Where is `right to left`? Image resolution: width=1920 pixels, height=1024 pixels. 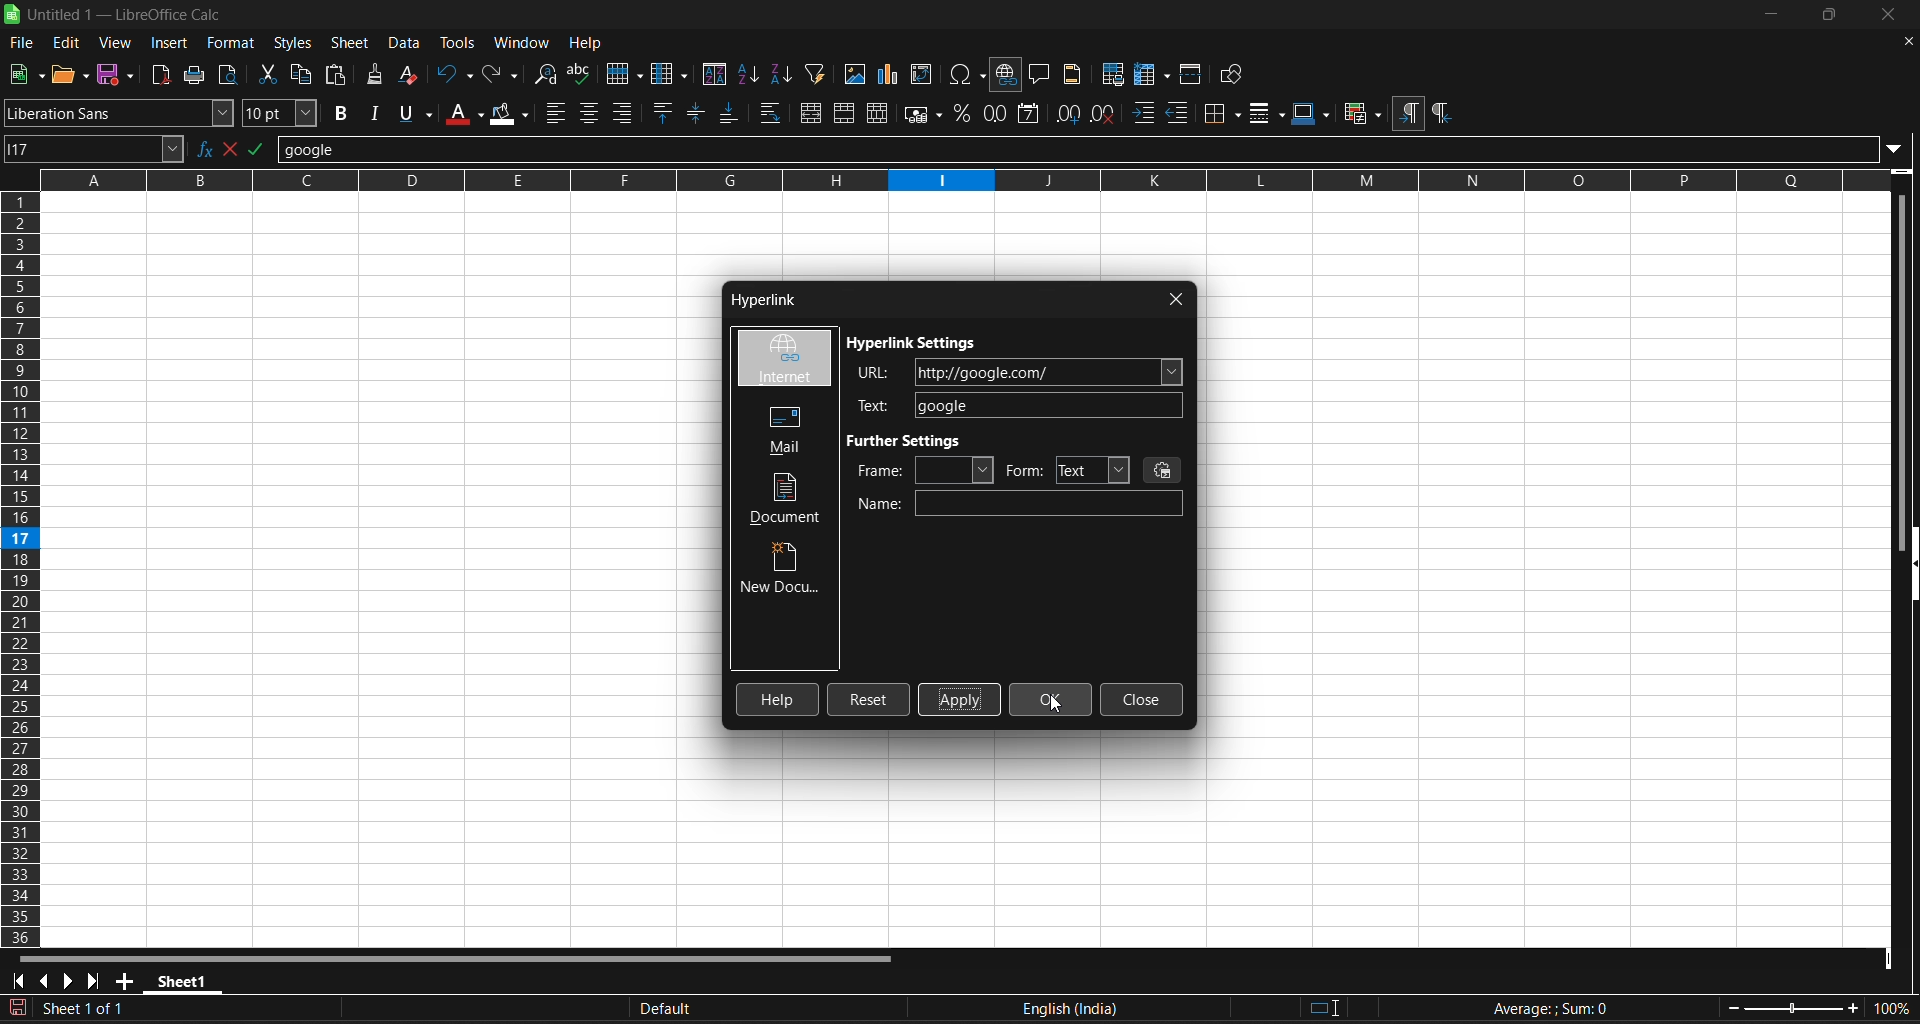
right to left is located at coordinates (1441, 114).